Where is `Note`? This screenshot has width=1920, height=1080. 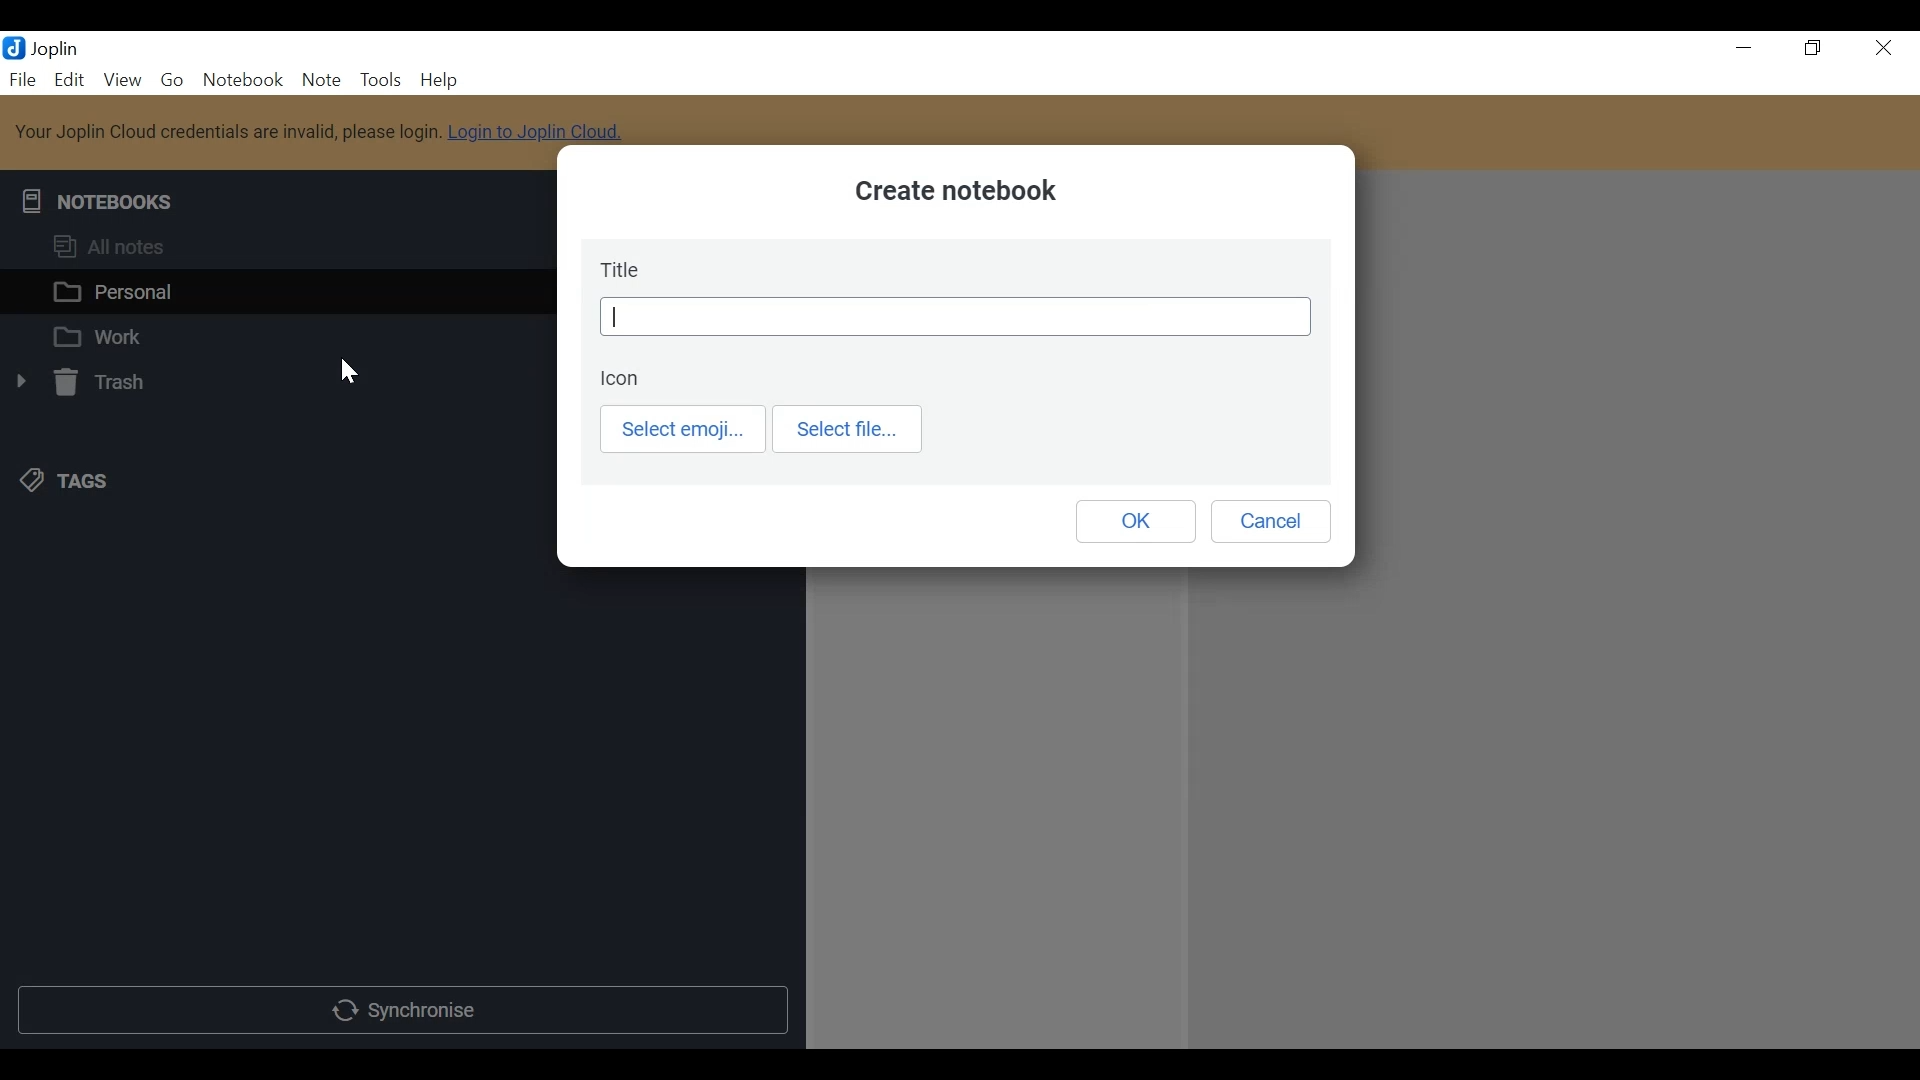 Note is located at coordinates (321, 81).